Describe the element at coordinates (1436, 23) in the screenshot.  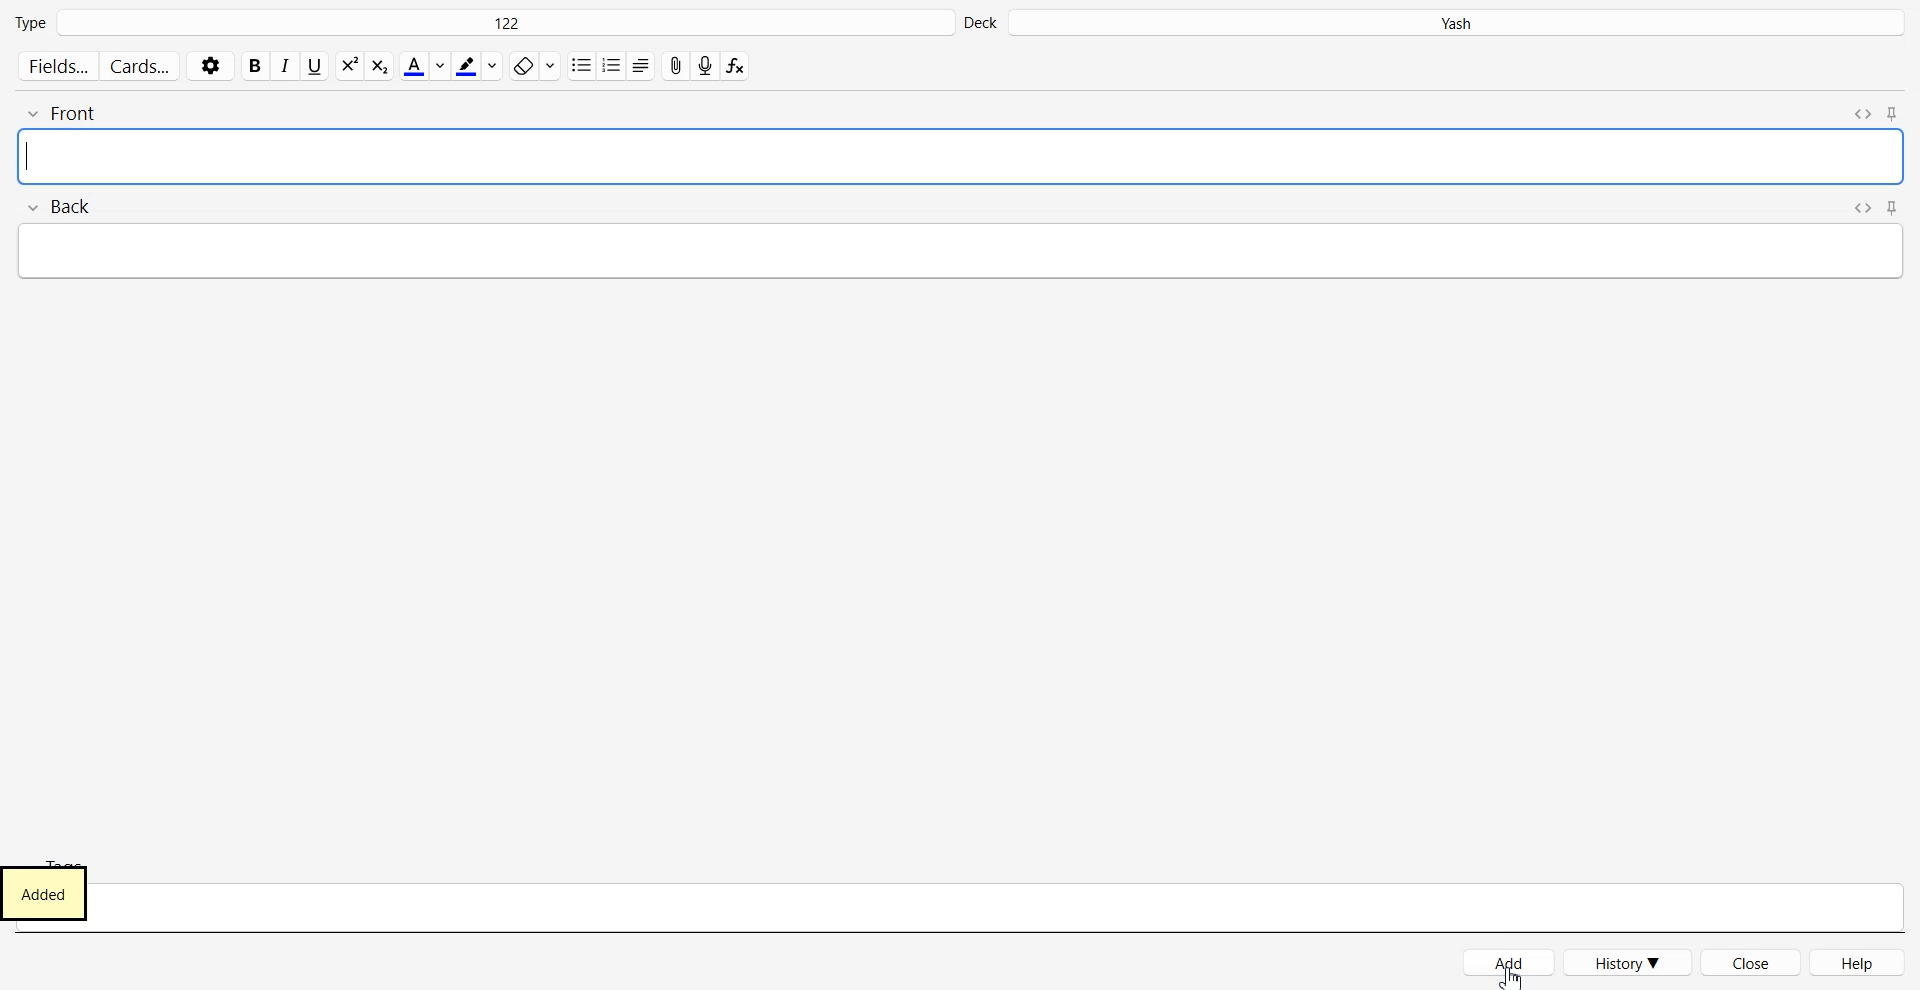
I see `Deck` at that location.